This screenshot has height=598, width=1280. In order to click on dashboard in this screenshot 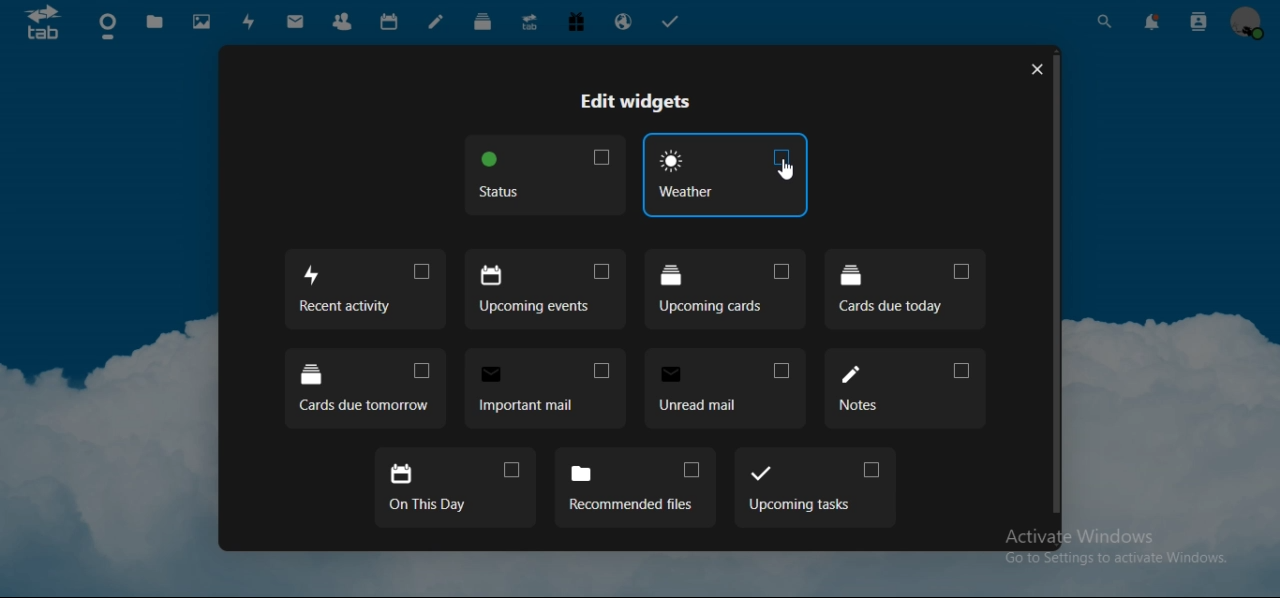, I will do `click(110, 27)`.